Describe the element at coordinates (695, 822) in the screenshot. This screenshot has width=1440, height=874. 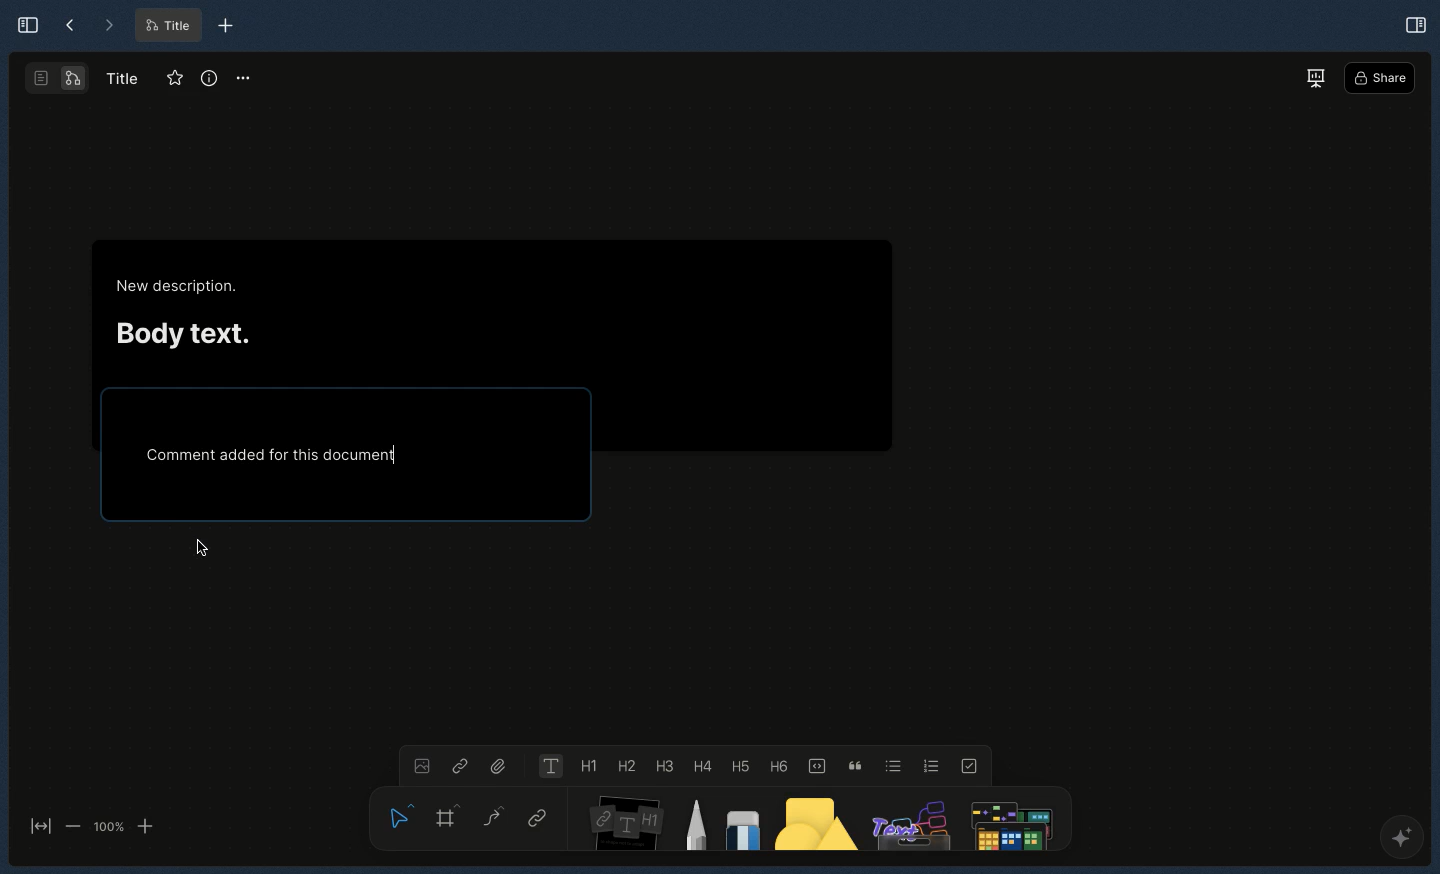
I see `Pen` at that location.